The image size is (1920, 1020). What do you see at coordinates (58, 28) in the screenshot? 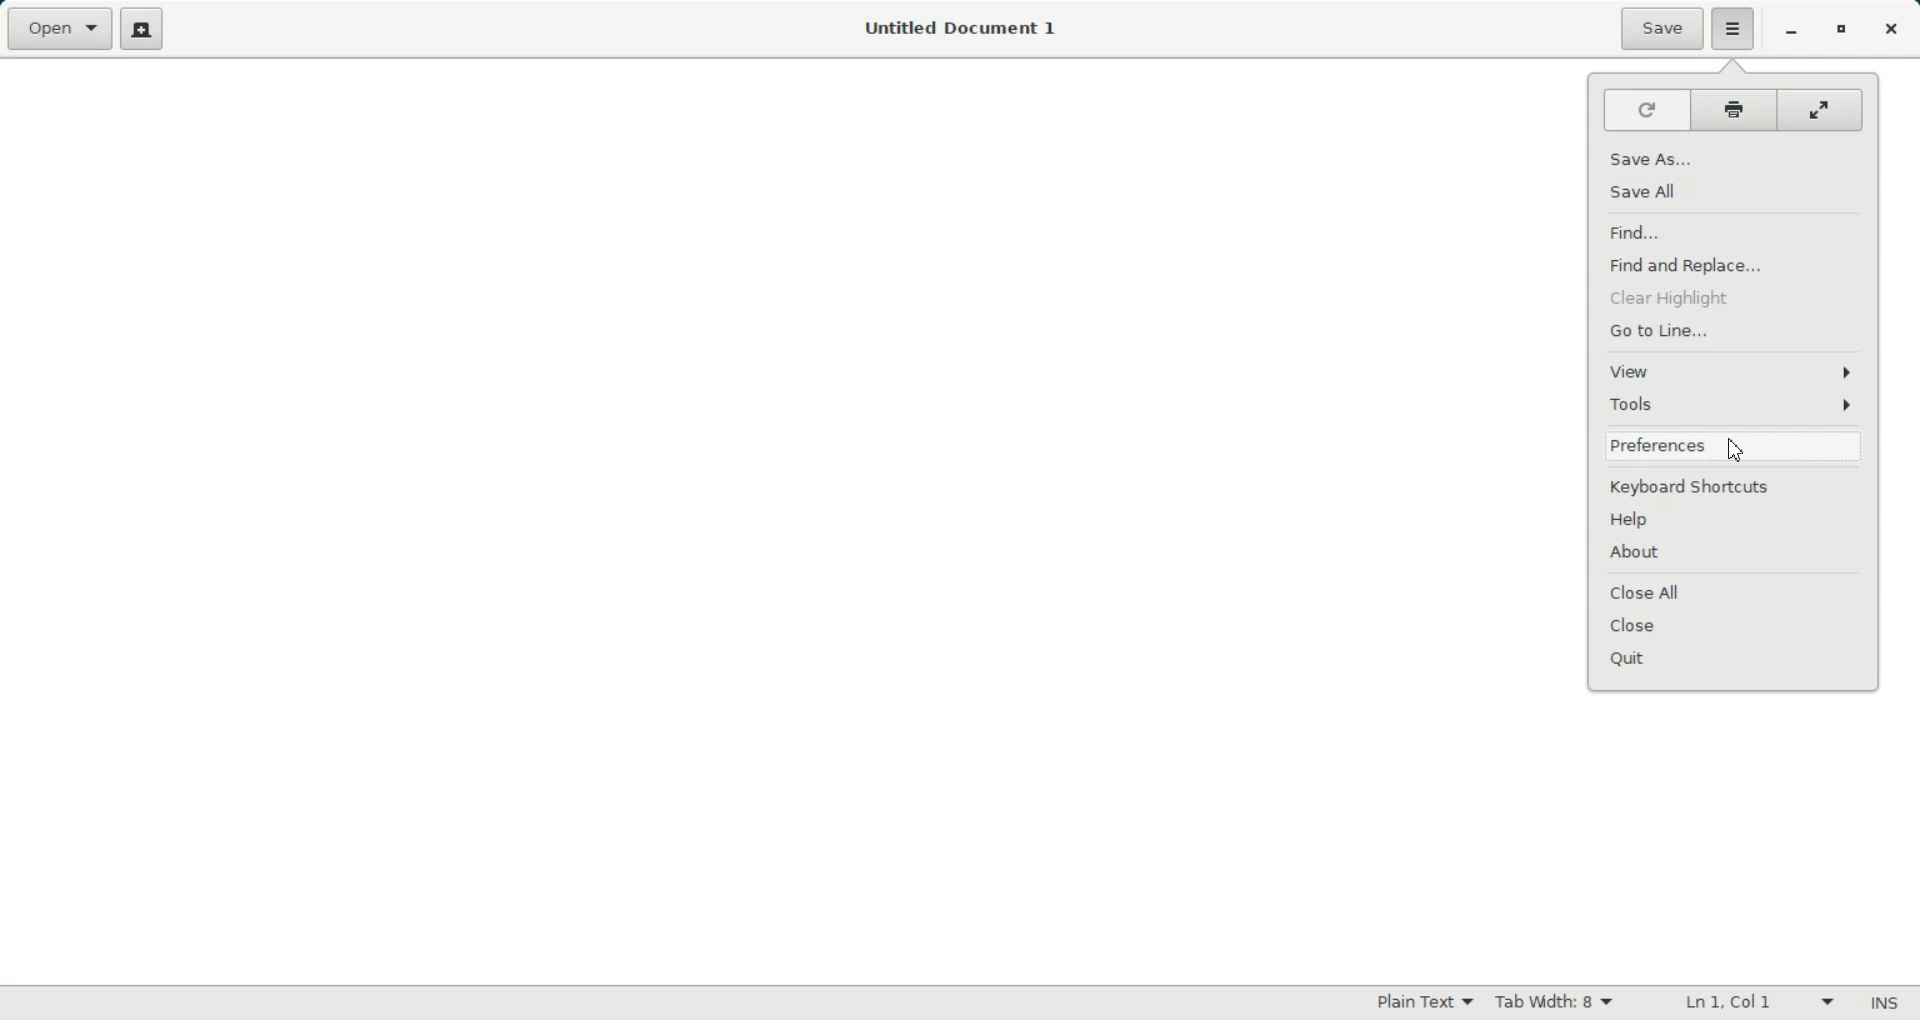
I see `Open a file` at bounding box center [58, 28].